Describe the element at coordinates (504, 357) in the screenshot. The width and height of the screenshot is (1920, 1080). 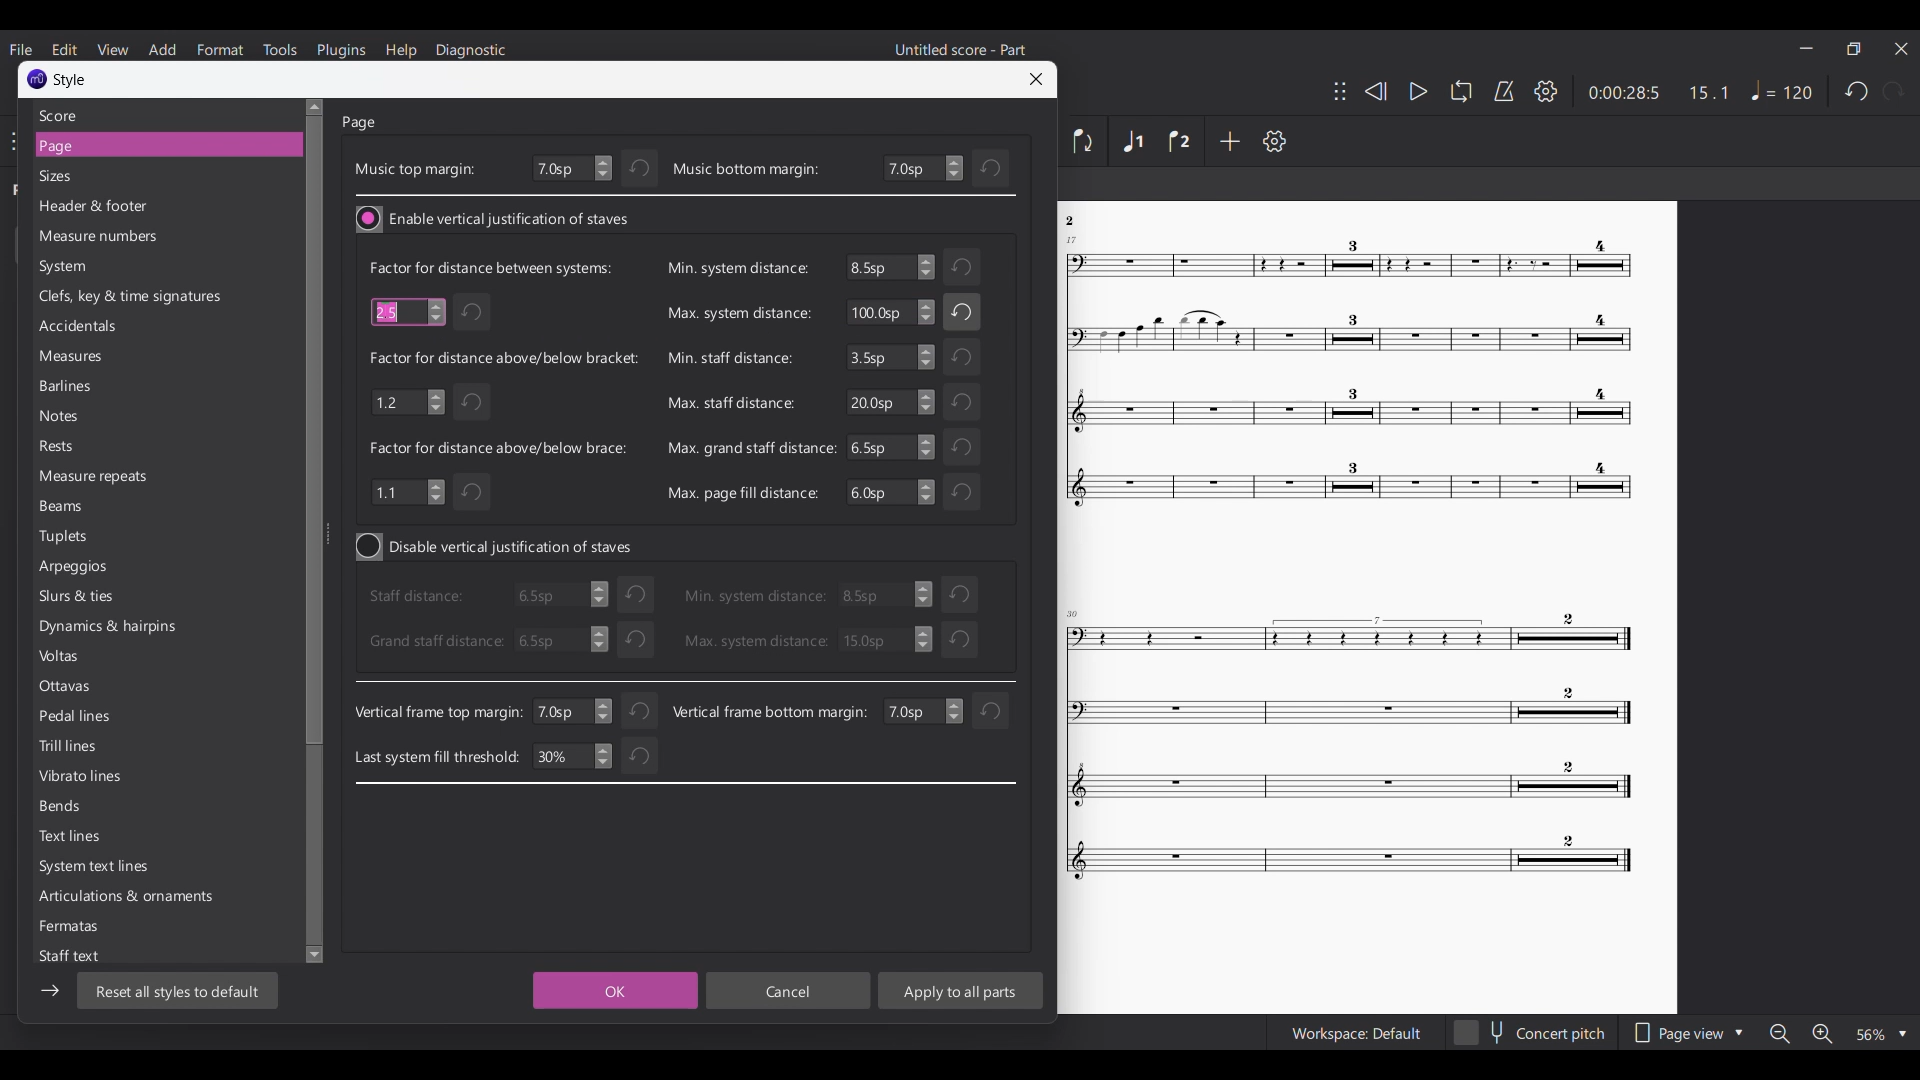
I see `Indicates factor for distance above/below bracket` at that location.